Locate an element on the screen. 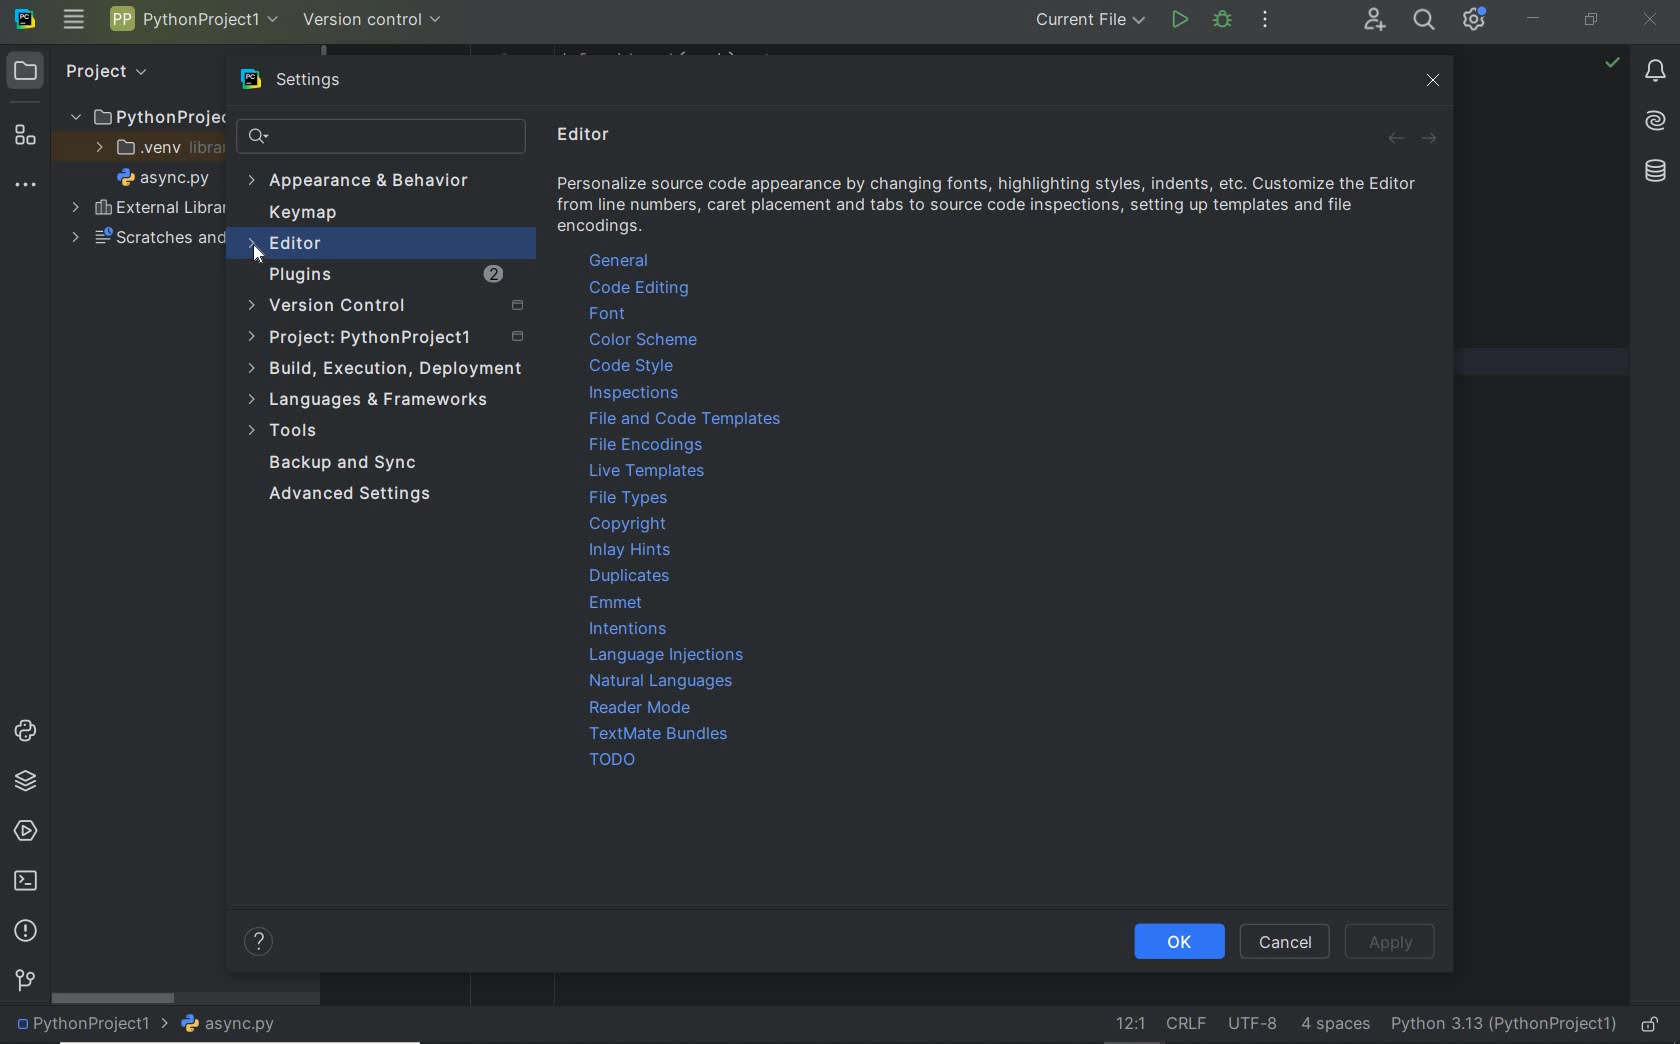 The image size is (1680, 1044). project folder is located at coordinates (144, 118).